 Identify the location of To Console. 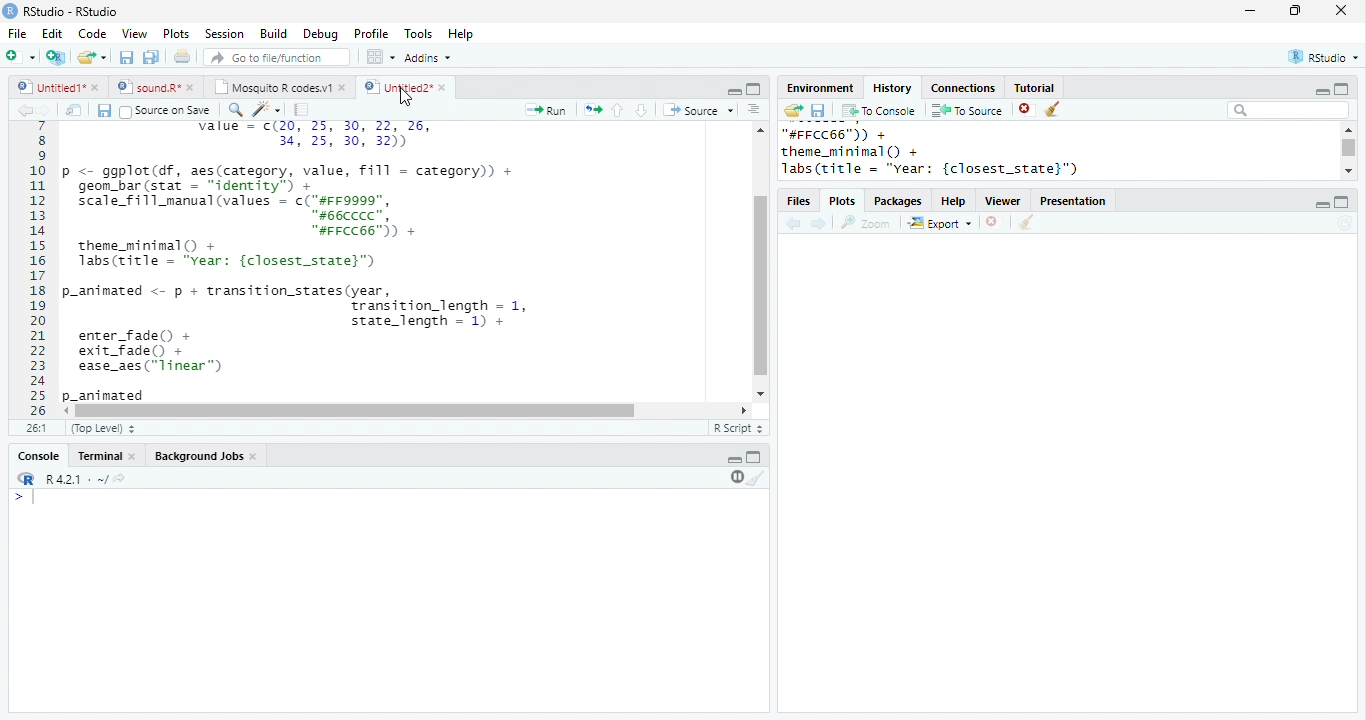
(880, 111).